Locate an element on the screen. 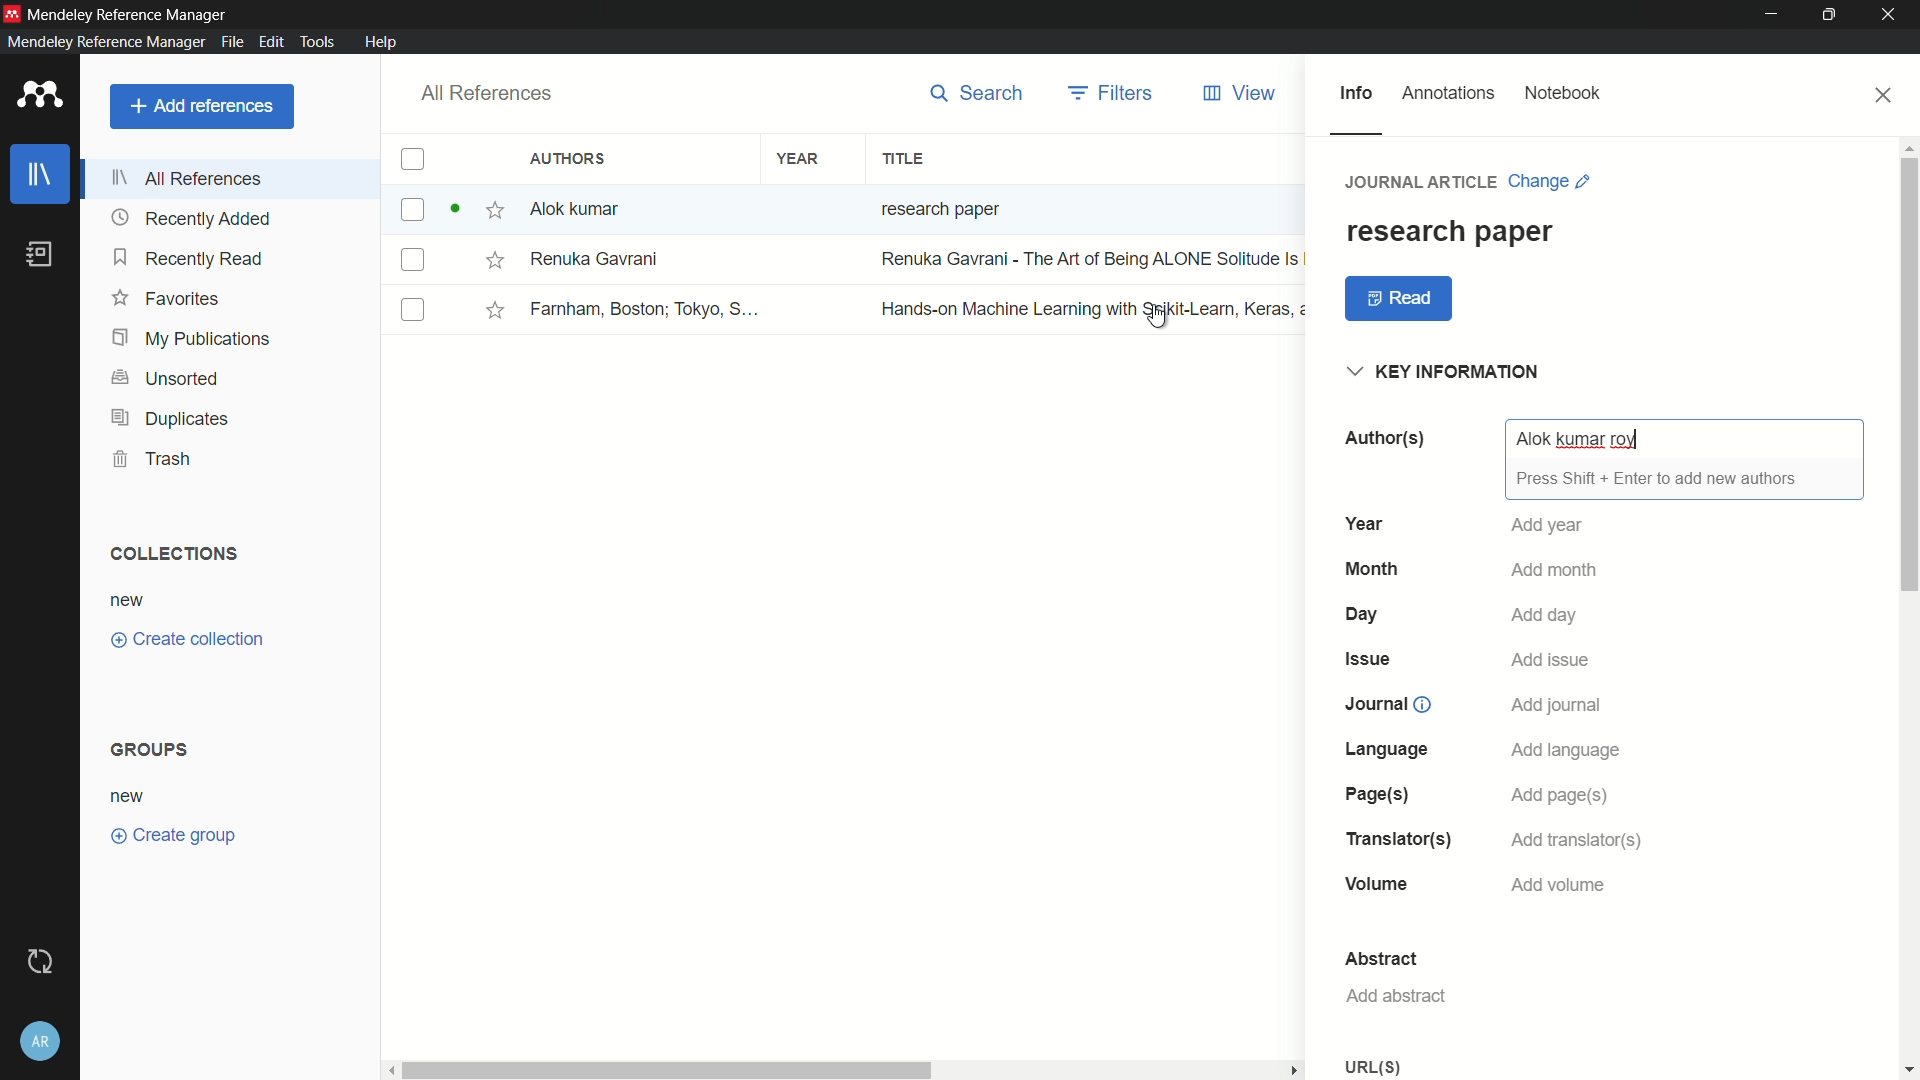  add month is located at coordinates (1553, 569).